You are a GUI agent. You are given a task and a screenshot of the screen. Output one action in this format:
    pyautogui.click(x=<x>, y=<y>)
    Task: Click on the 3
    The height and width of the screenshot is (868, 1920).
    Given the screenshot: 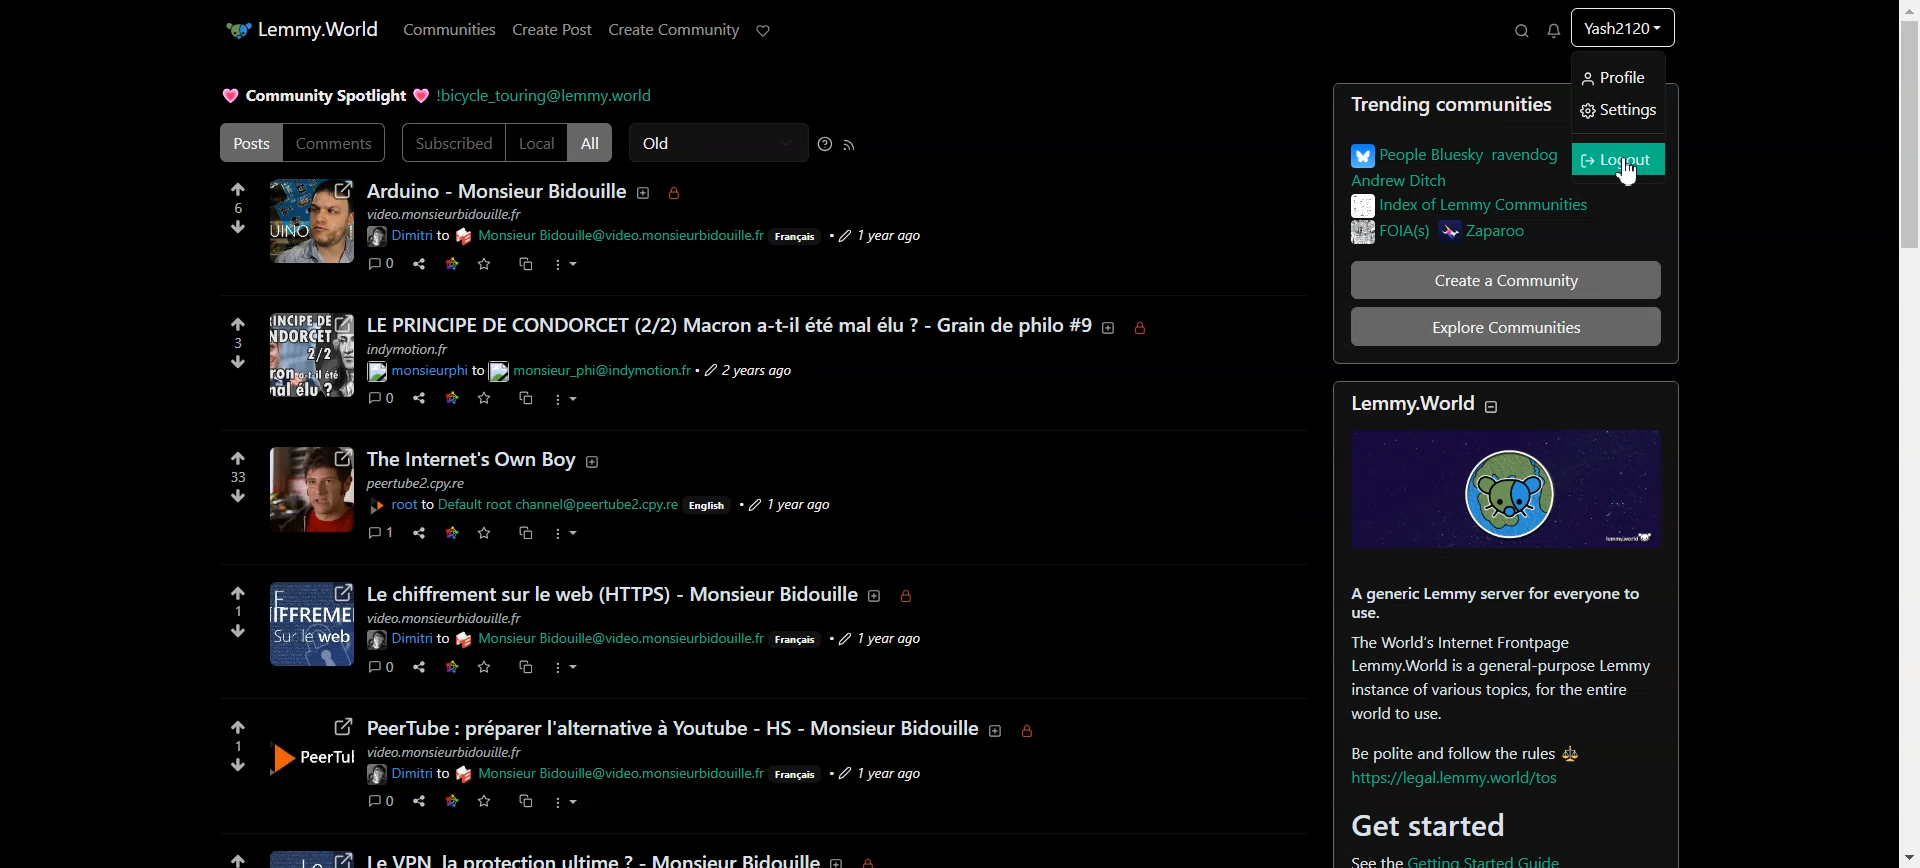 What is the action you would take?
    pyautogui.click(x=225, y=343)
    